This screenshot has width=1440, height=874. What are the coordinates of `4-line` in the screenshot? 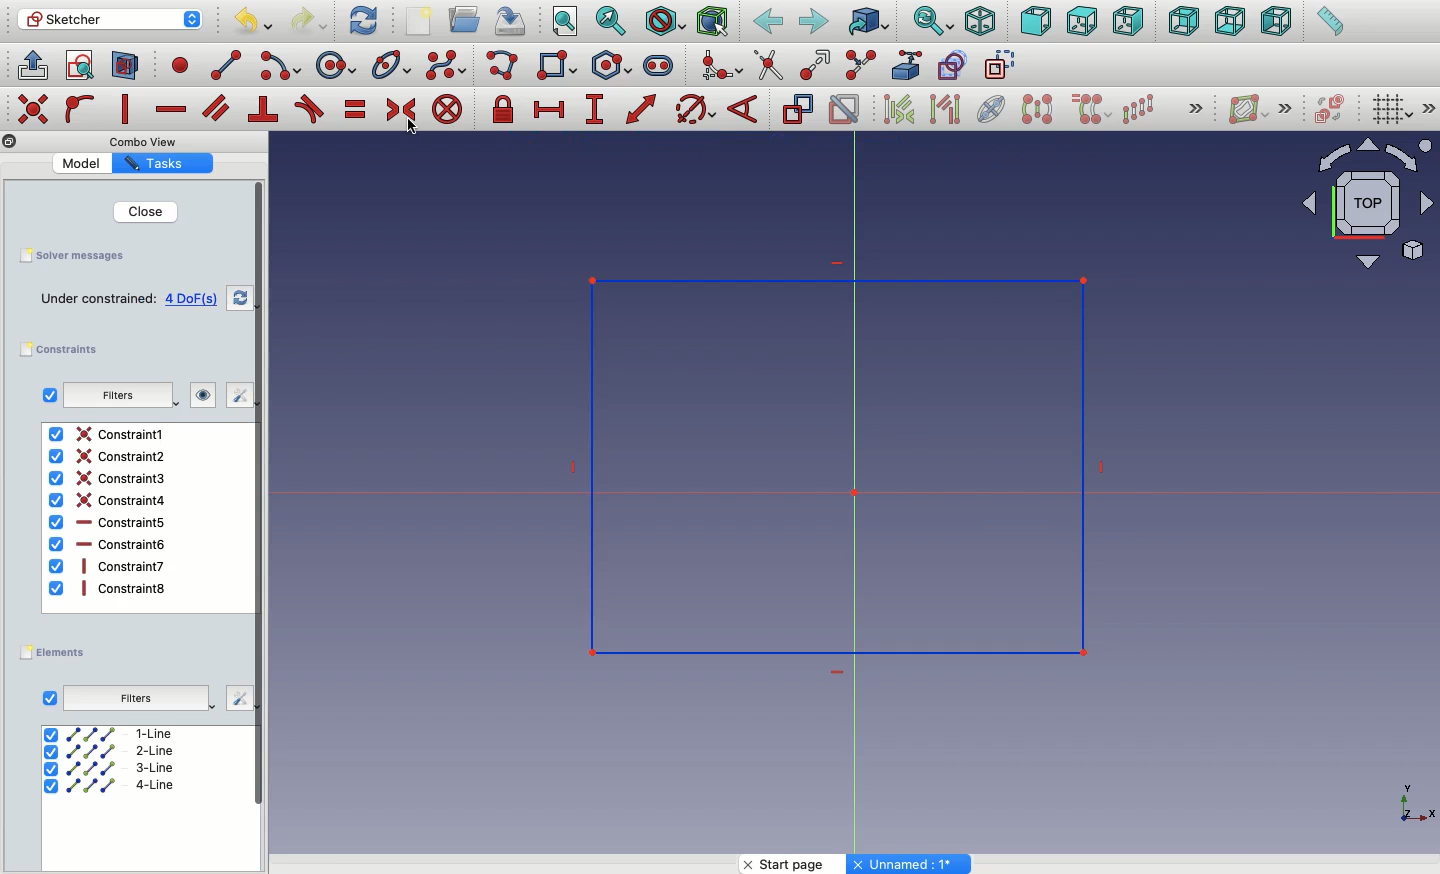 It's located at (110, 785).